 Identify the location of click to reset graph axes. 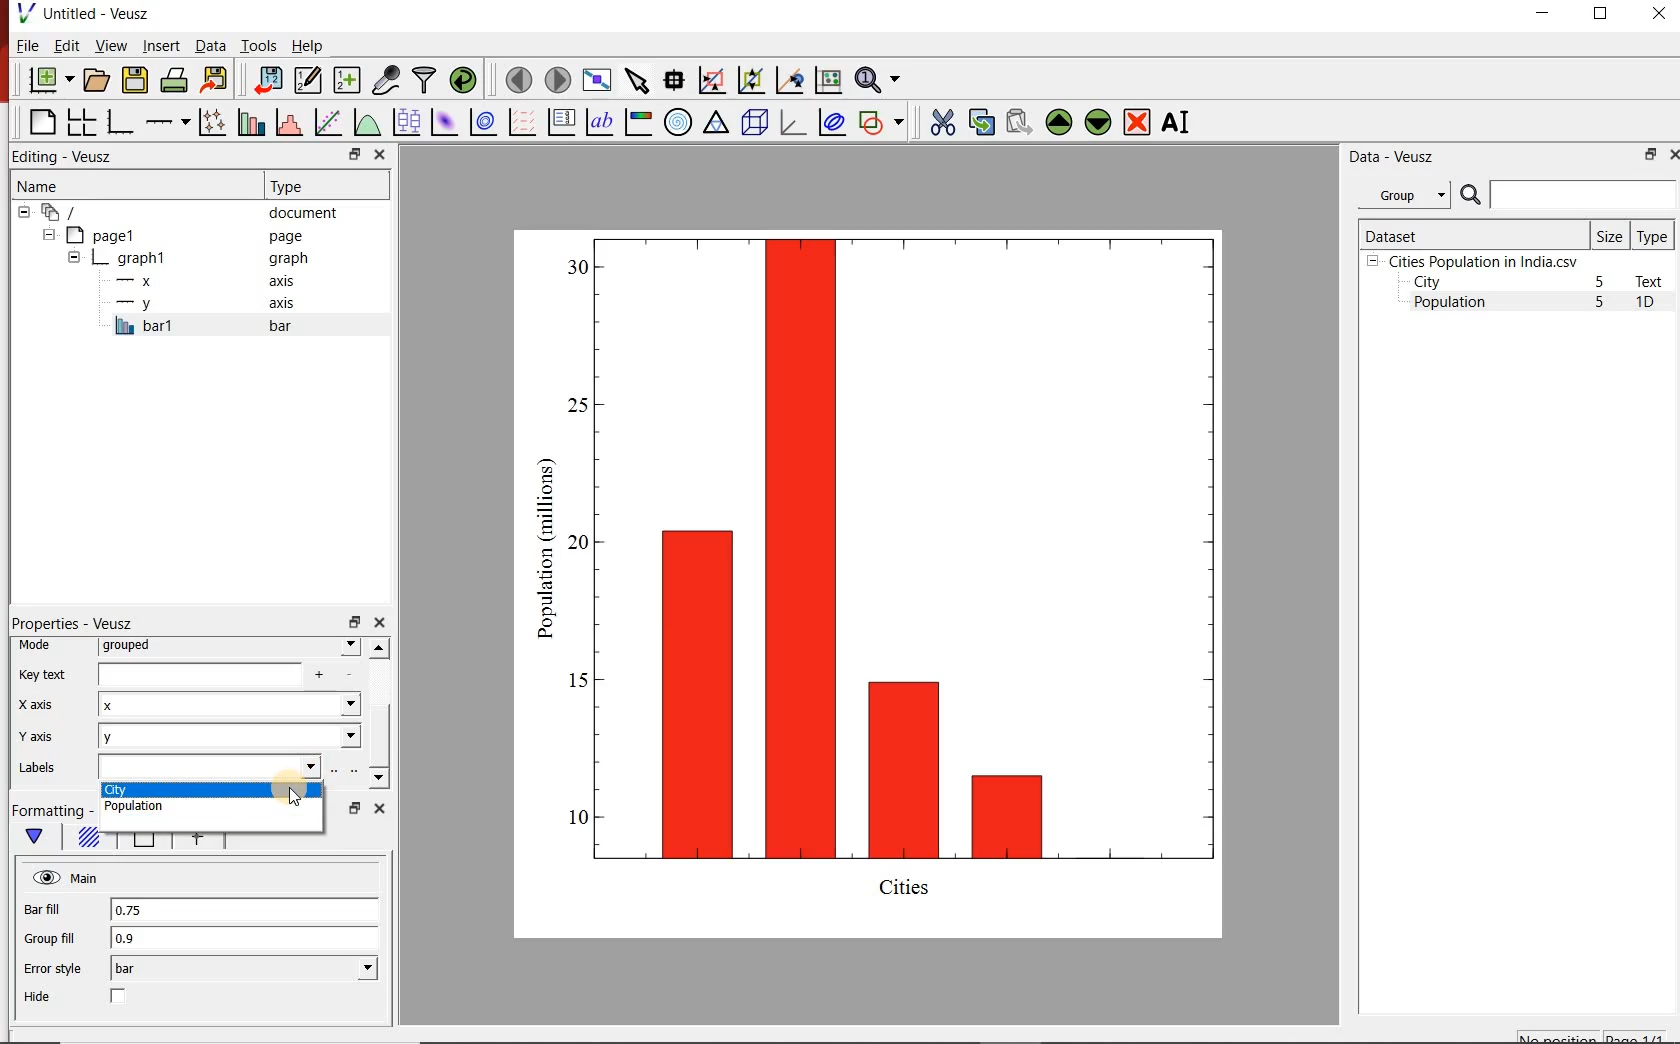
(828, 79).